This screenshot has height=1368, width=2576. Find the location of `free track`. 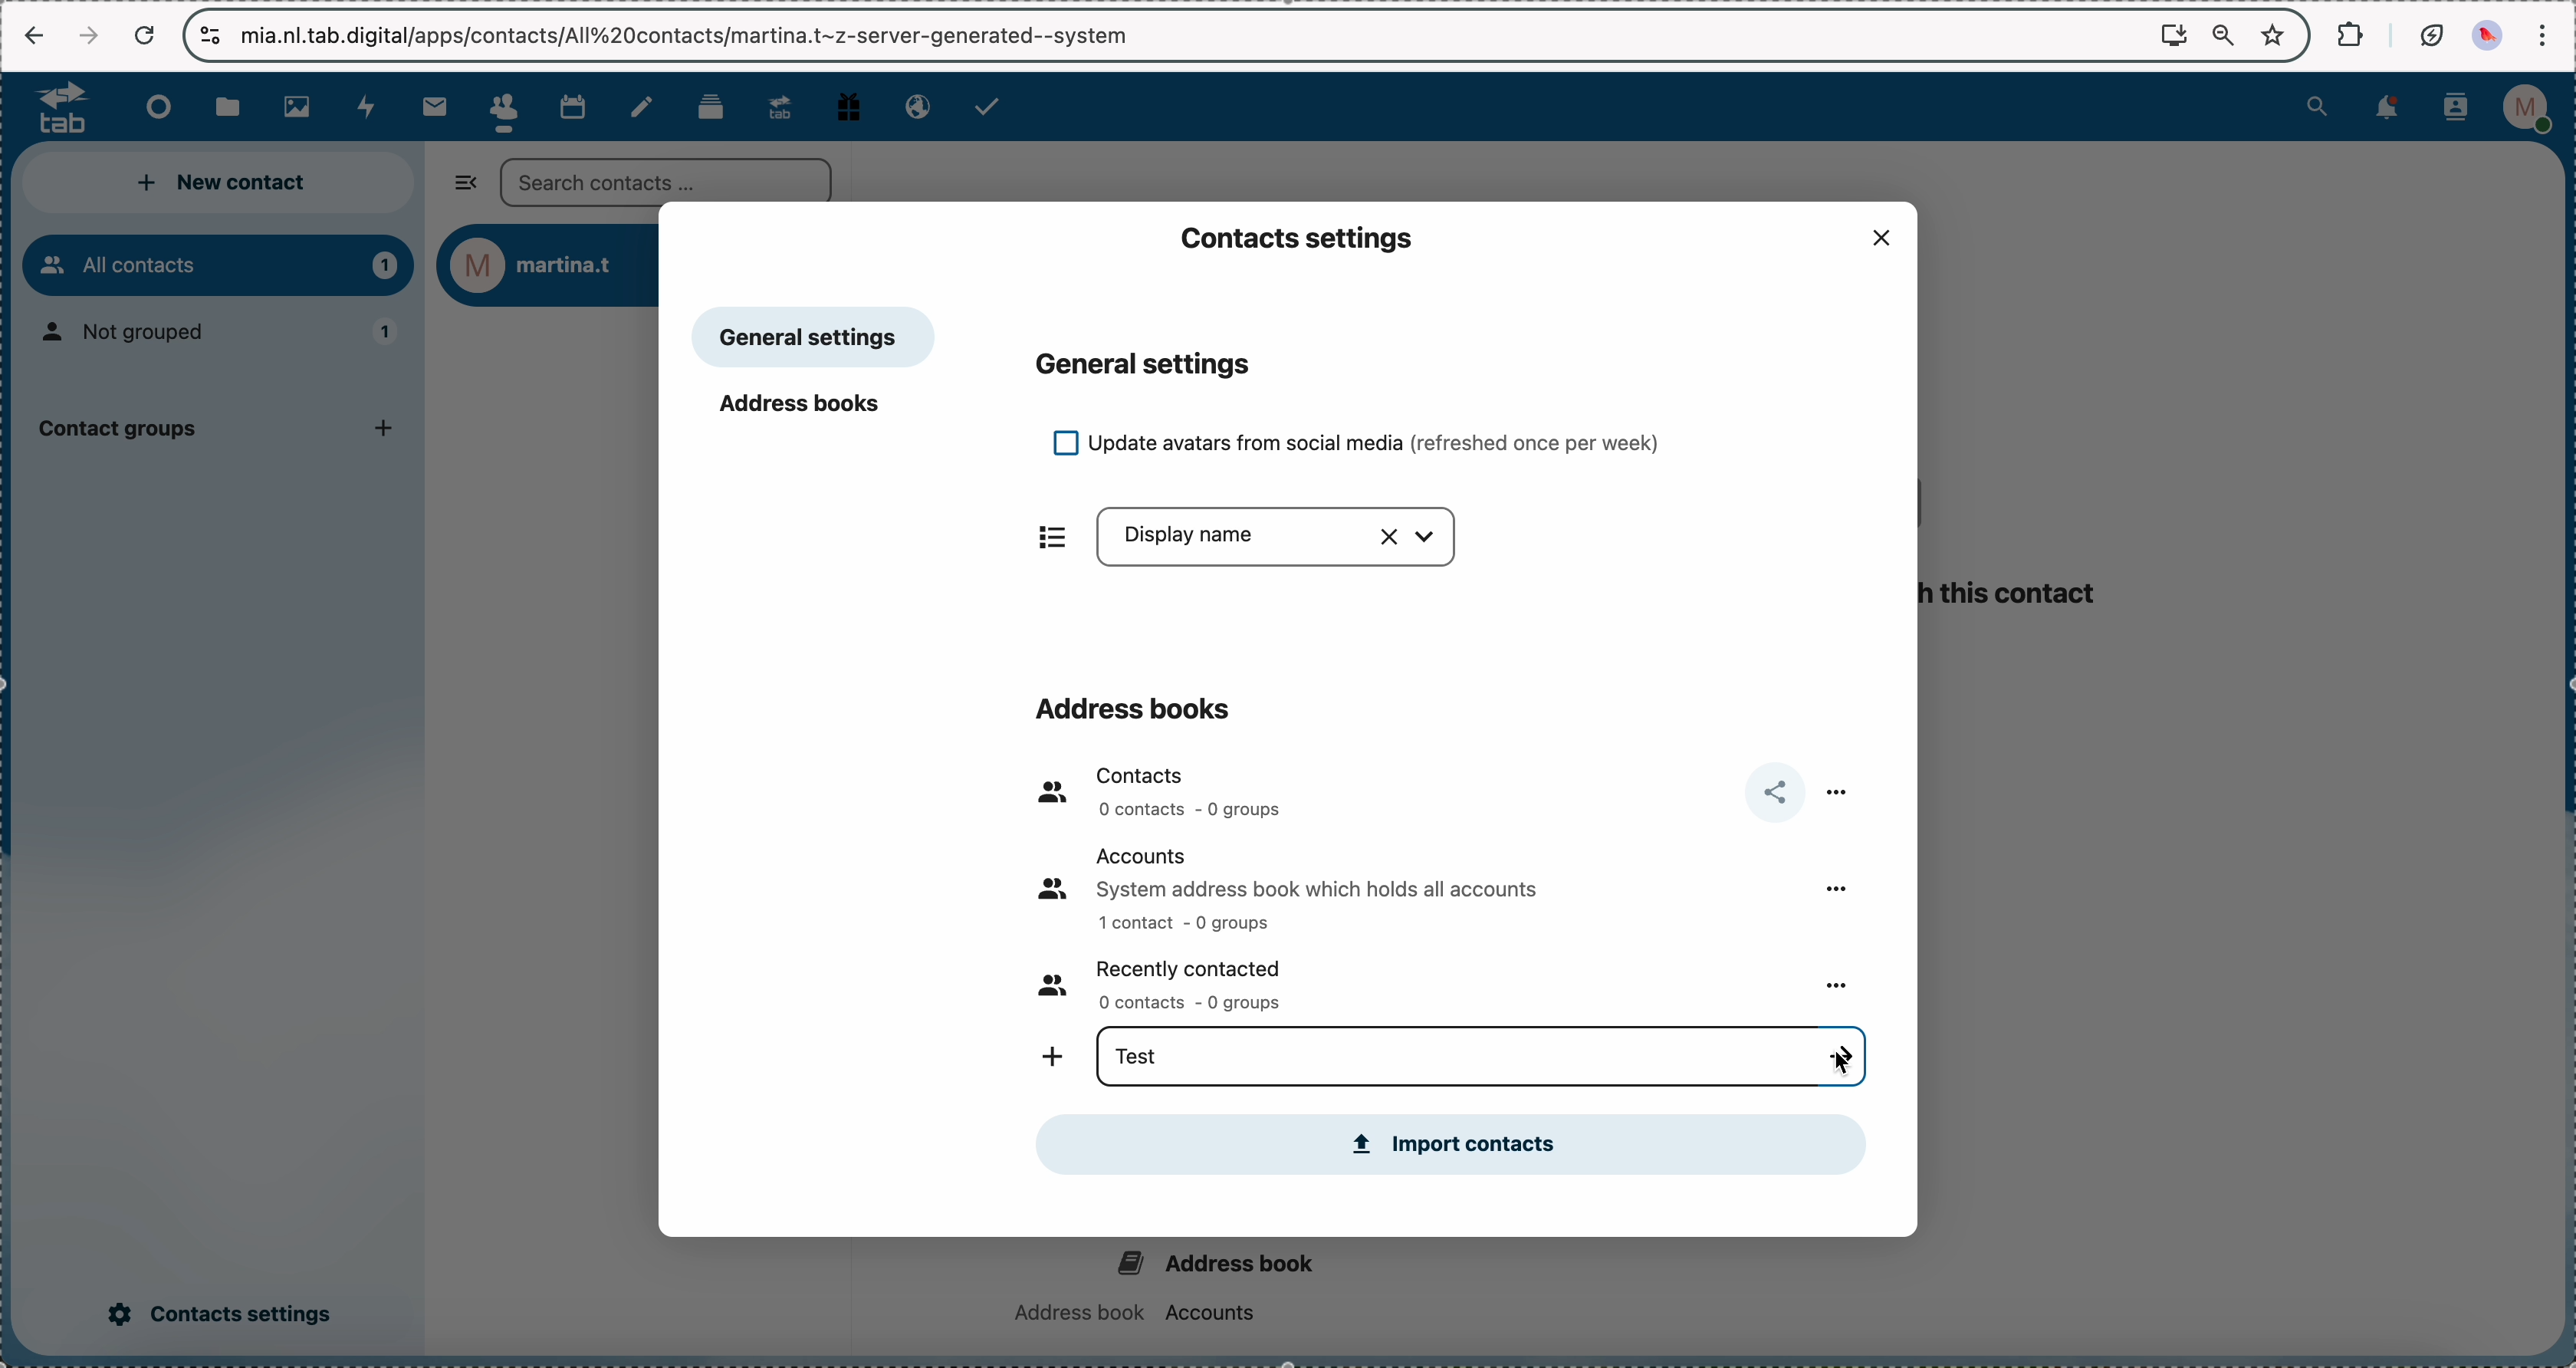

free track is located at coordinates (847, 104).